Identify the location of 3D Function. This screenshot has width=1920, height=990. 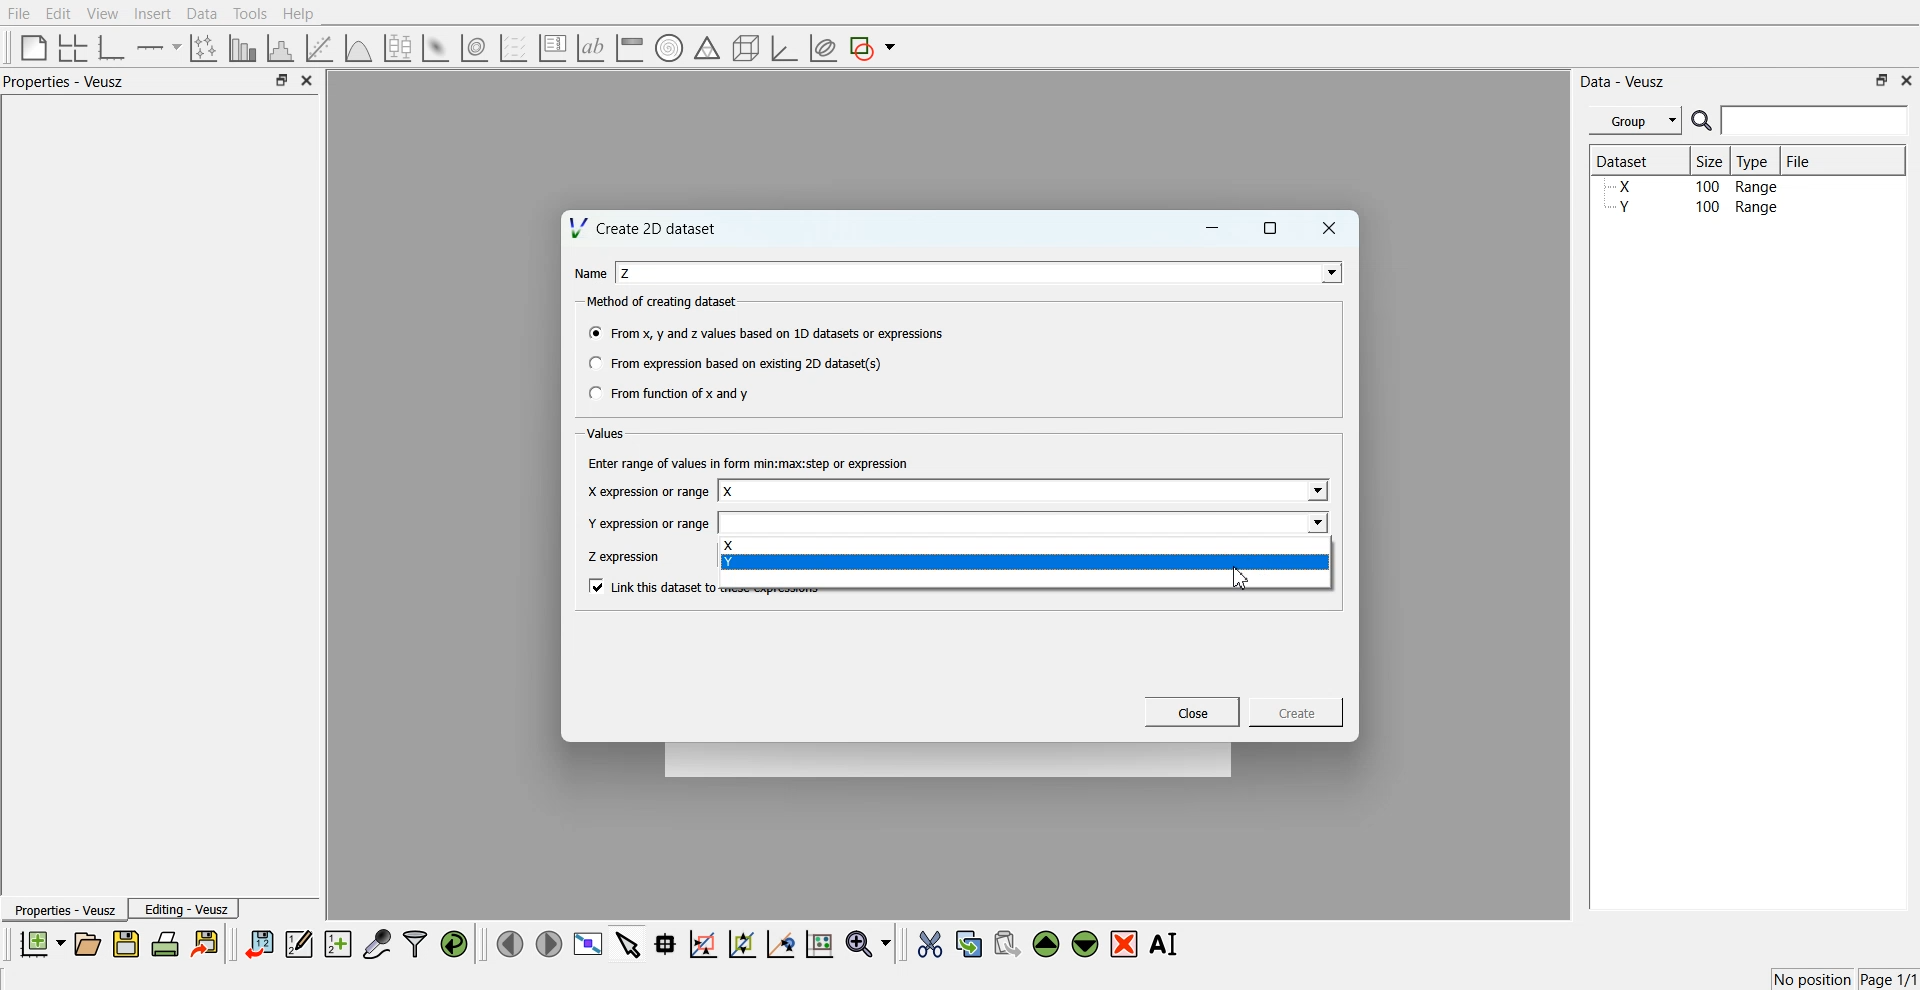
(359, 48).